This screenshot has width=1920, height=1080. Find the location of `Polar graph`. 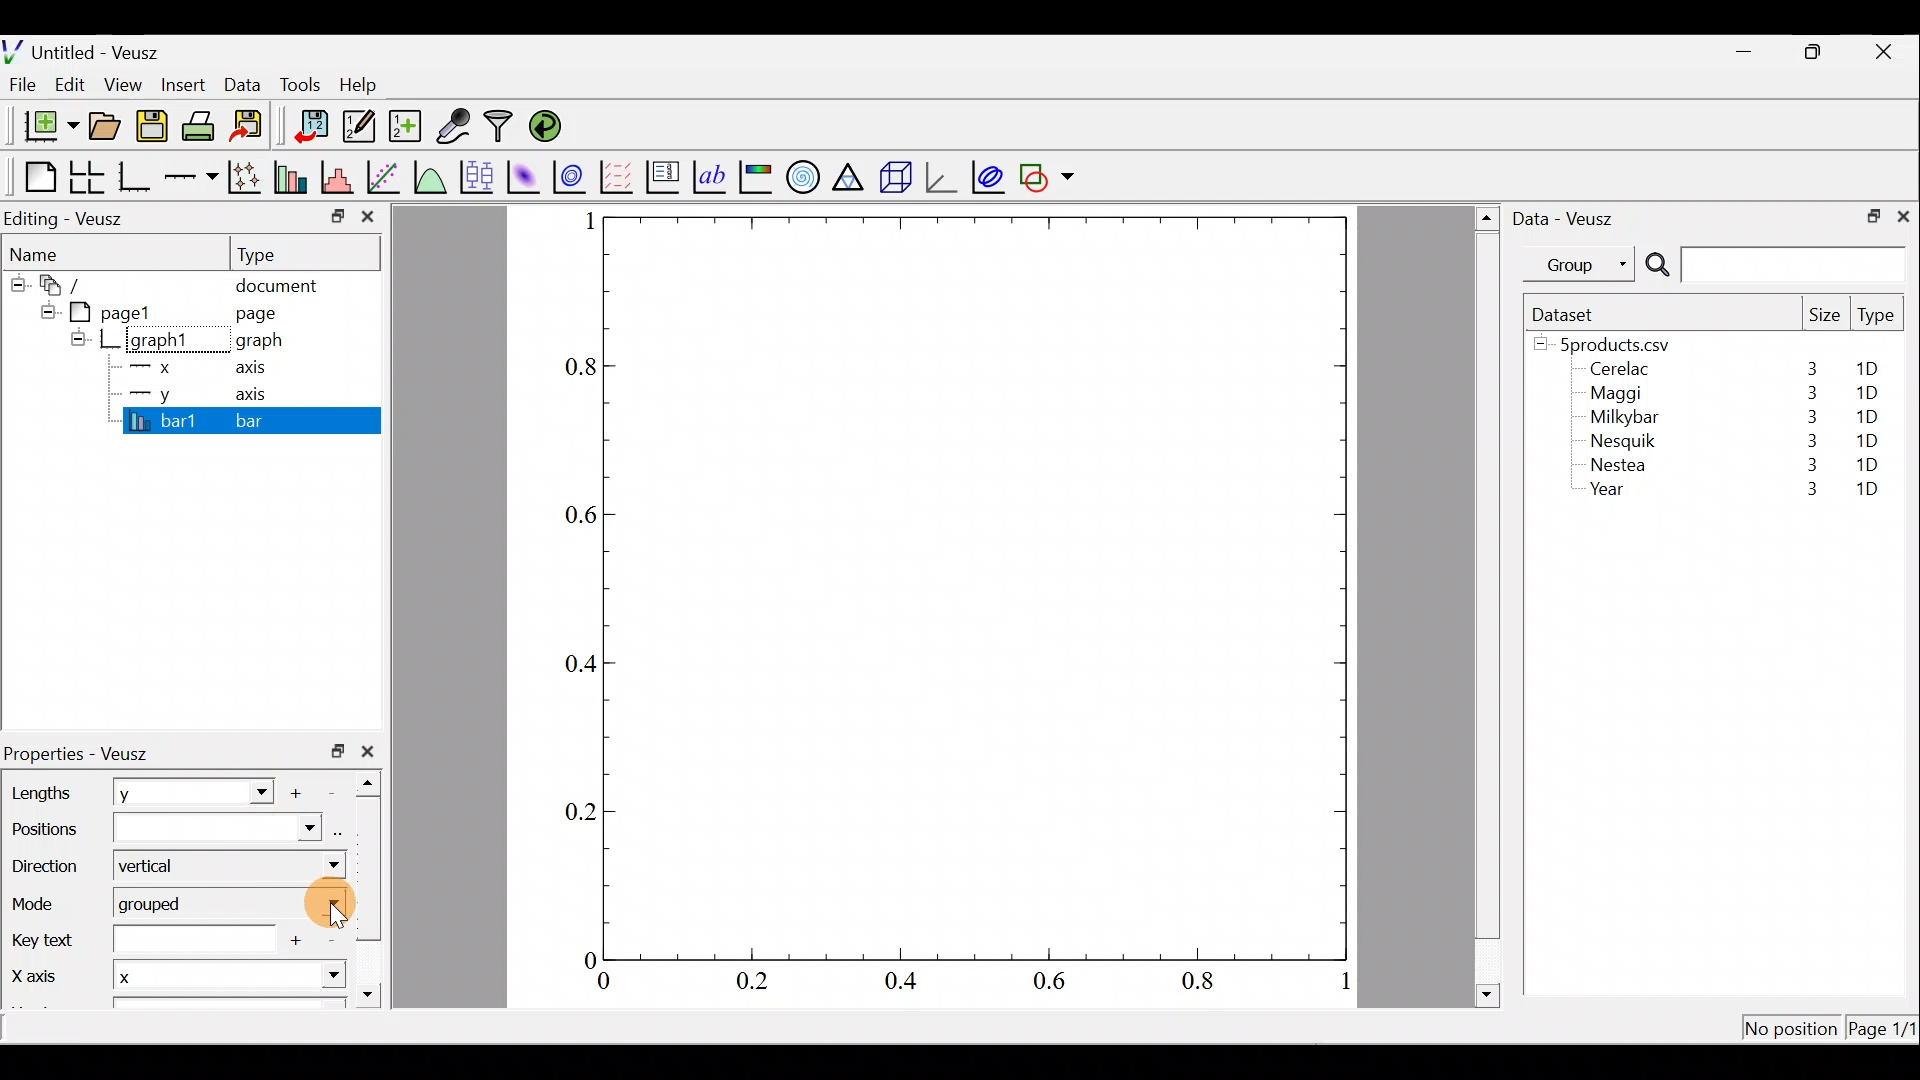

Polar graph is located at coordinates (799, 174).